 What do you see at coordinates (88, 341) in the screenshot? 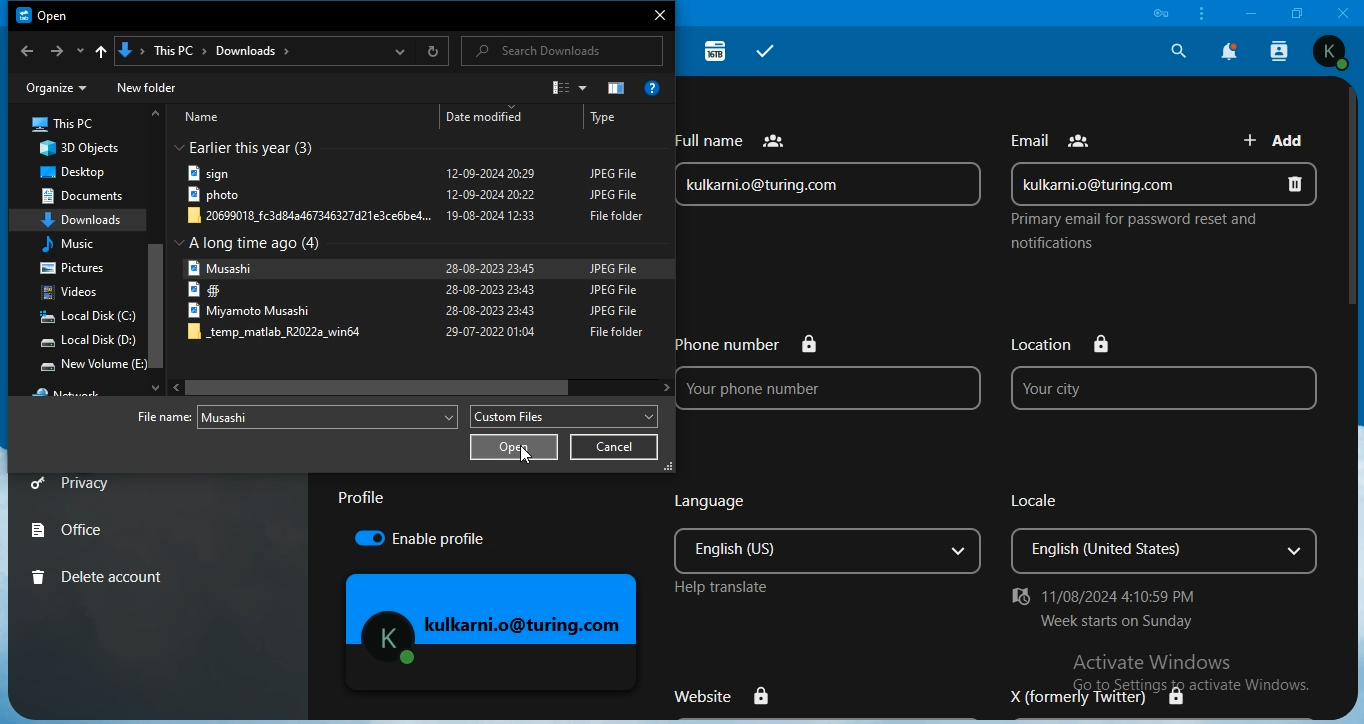
I see `local disk d` at bounding box center [88, 341].